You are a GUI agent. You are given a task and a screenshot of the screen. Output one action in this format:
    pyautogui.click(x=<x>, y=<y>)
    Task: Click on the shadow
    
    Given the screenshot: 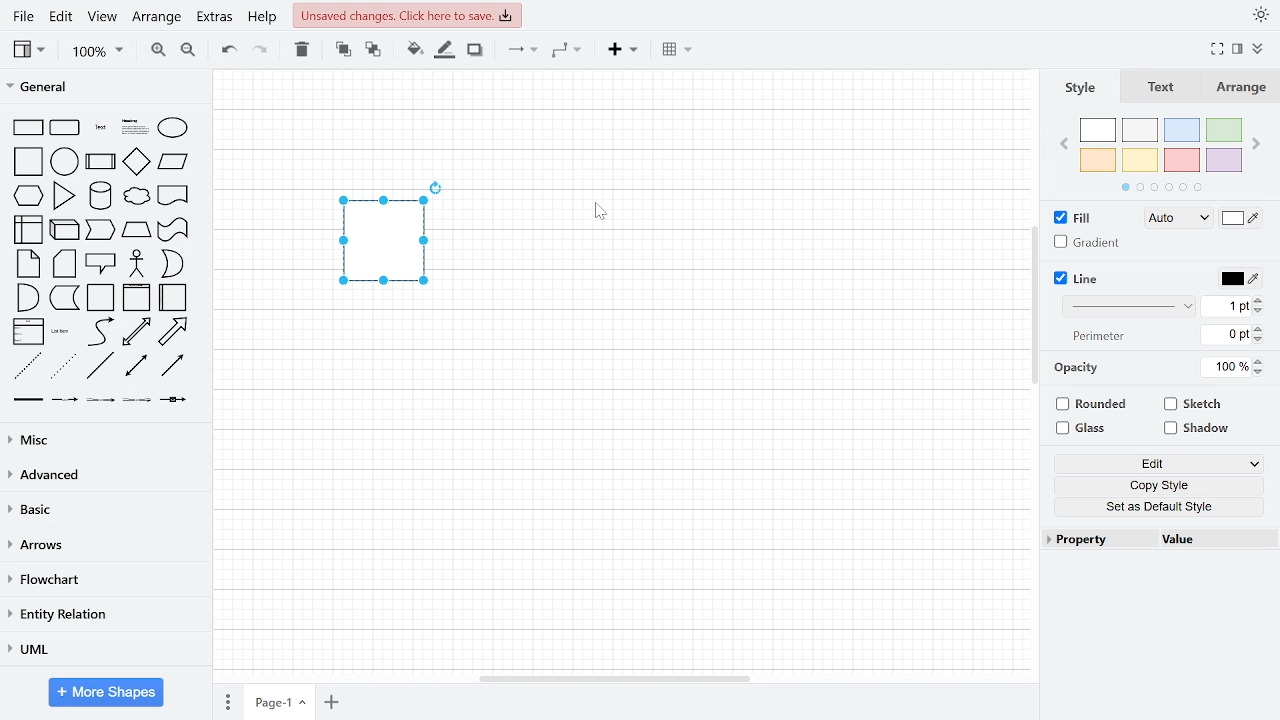 What is the action you would take?
    pyautogui.click(x=1200, y=429)
    